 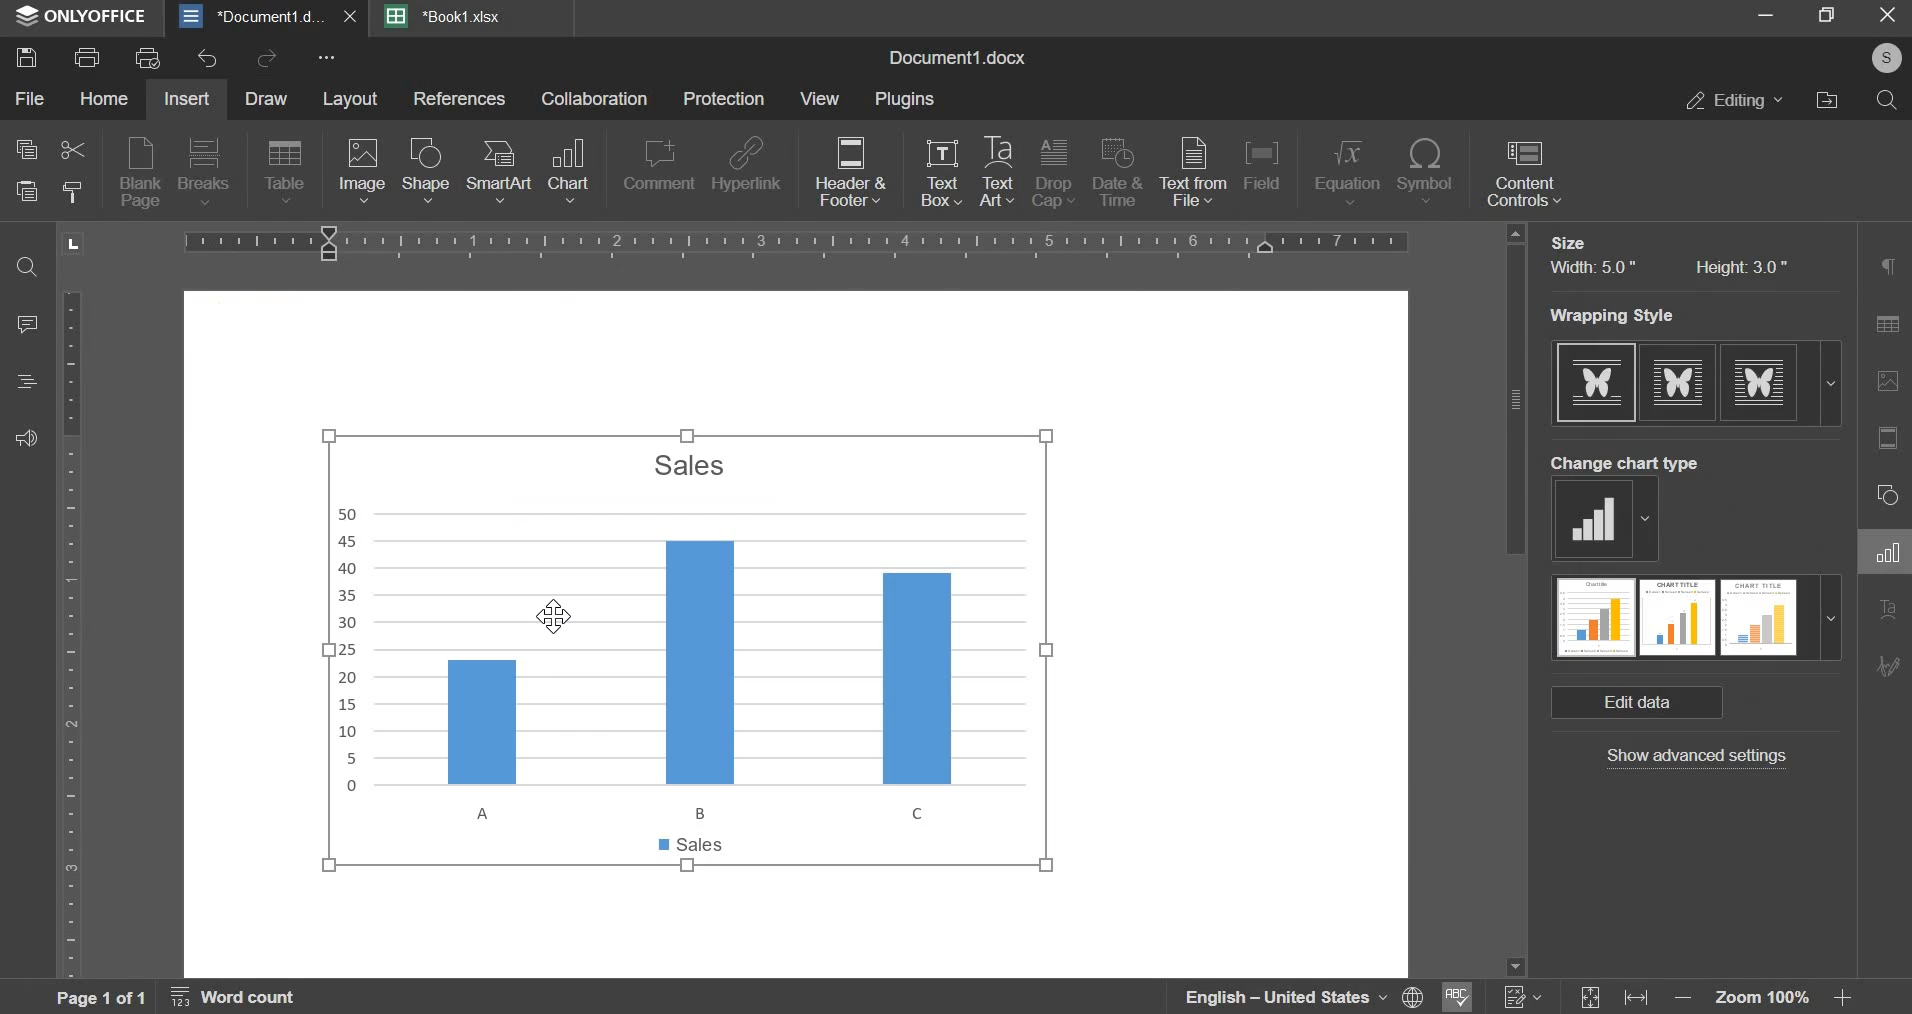 What do you see at coordinates (1886, 326) in the screenshot?
I see `Search/Replace Tool` at bounding box center [1886, 326].